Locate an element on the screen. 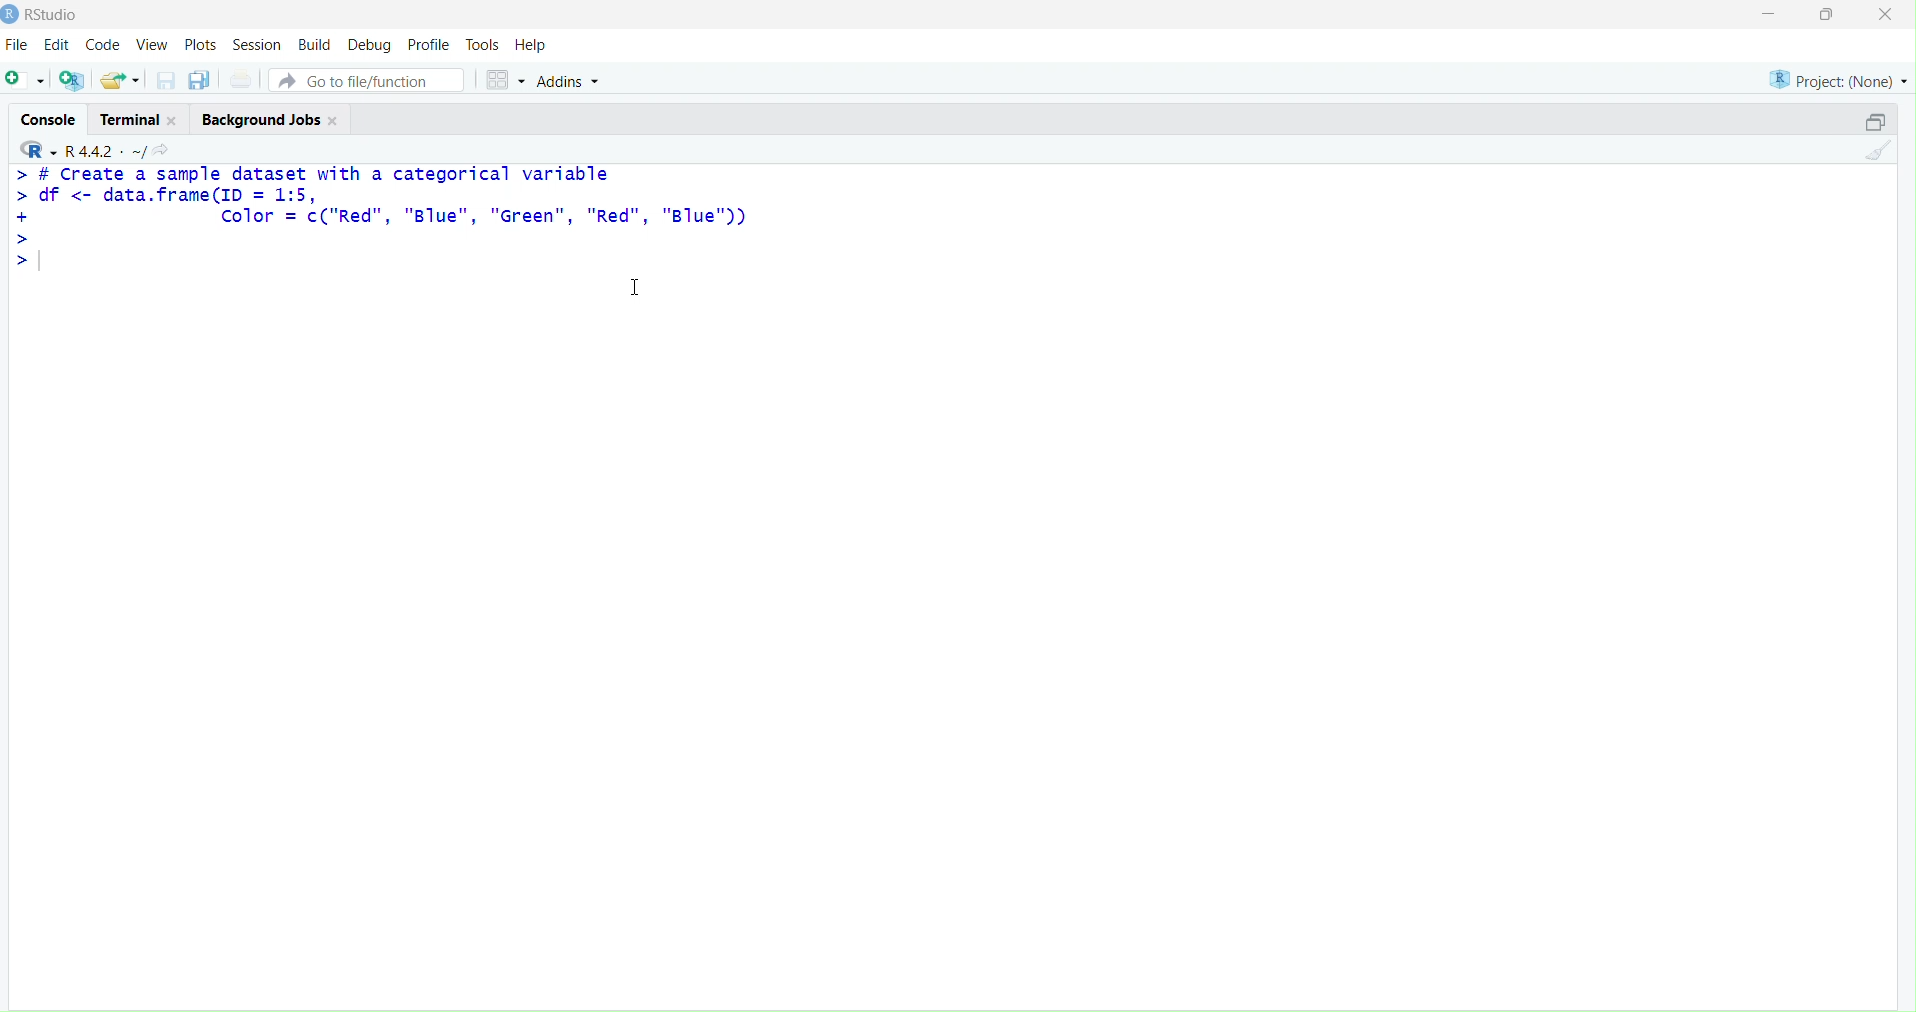 This screenshot has width=1916, height=1012. background jobs is located at coordinates (263, 121).